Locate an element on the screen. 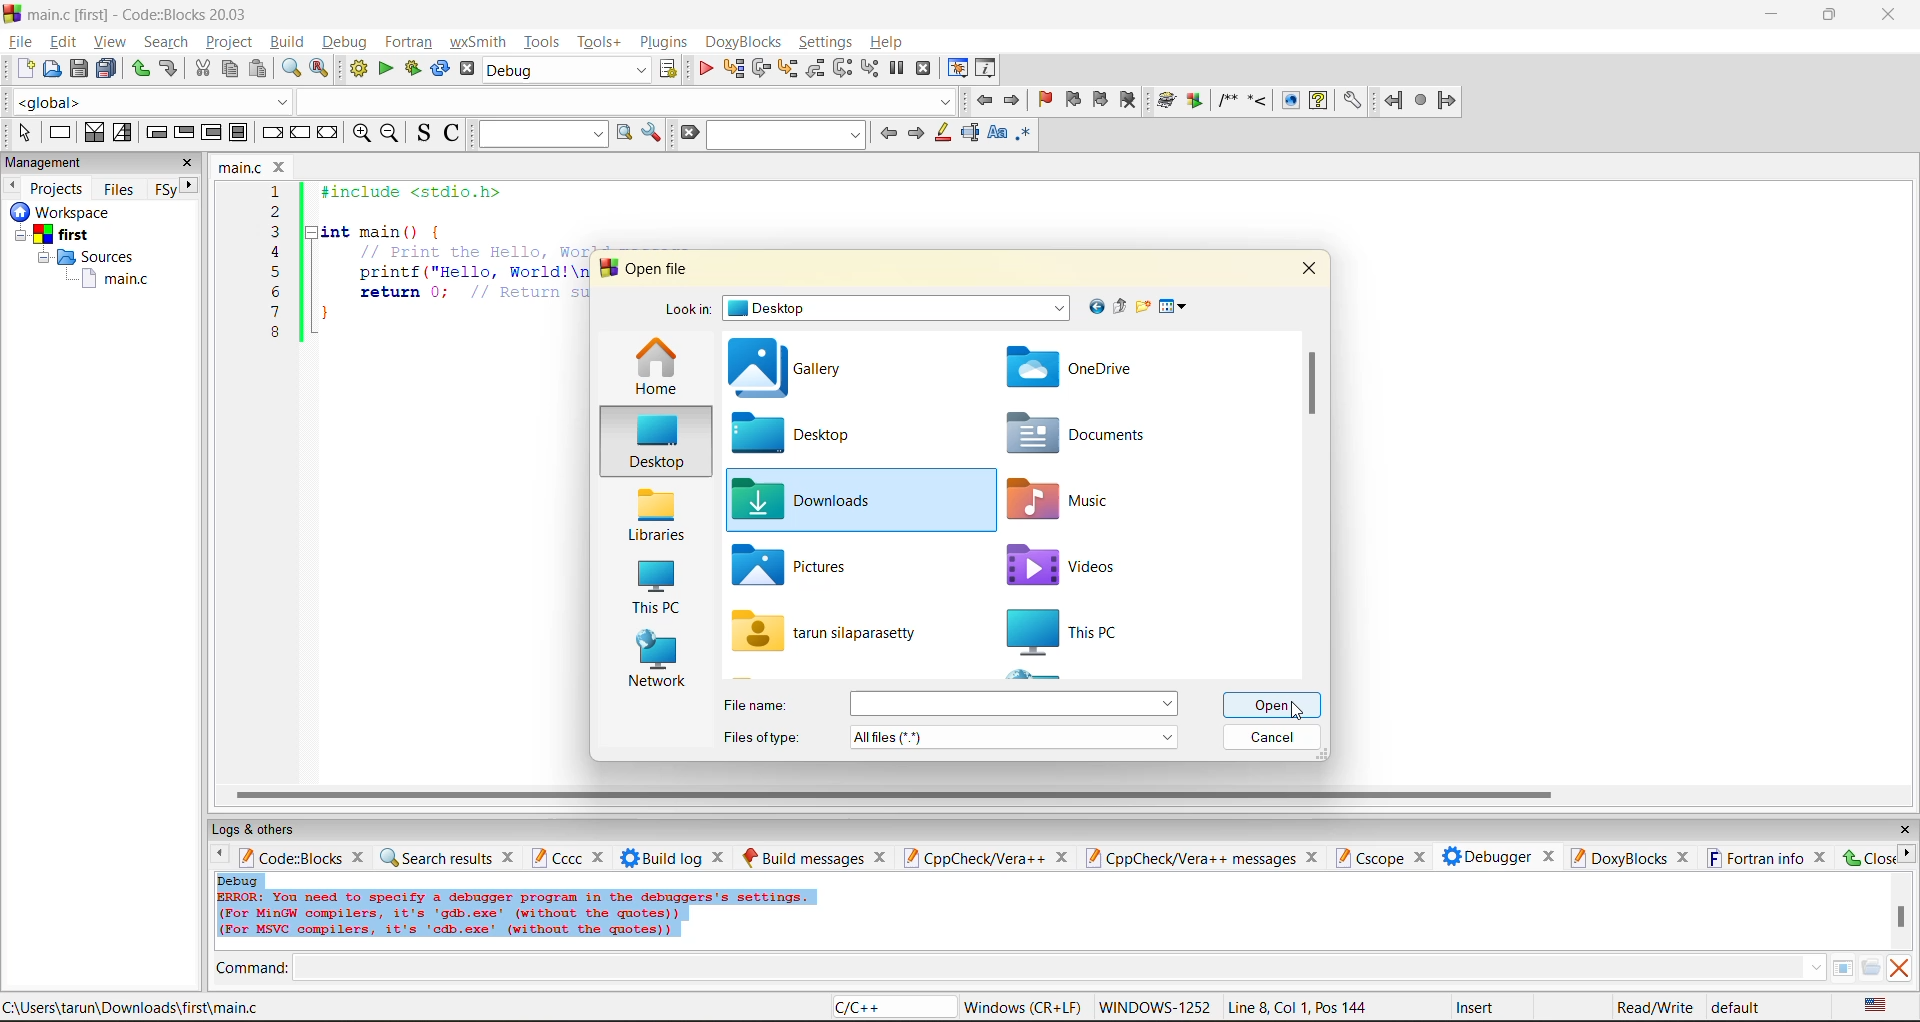 This screenshot has height=1022, width=1920. next is located at coordinates (915, 133).